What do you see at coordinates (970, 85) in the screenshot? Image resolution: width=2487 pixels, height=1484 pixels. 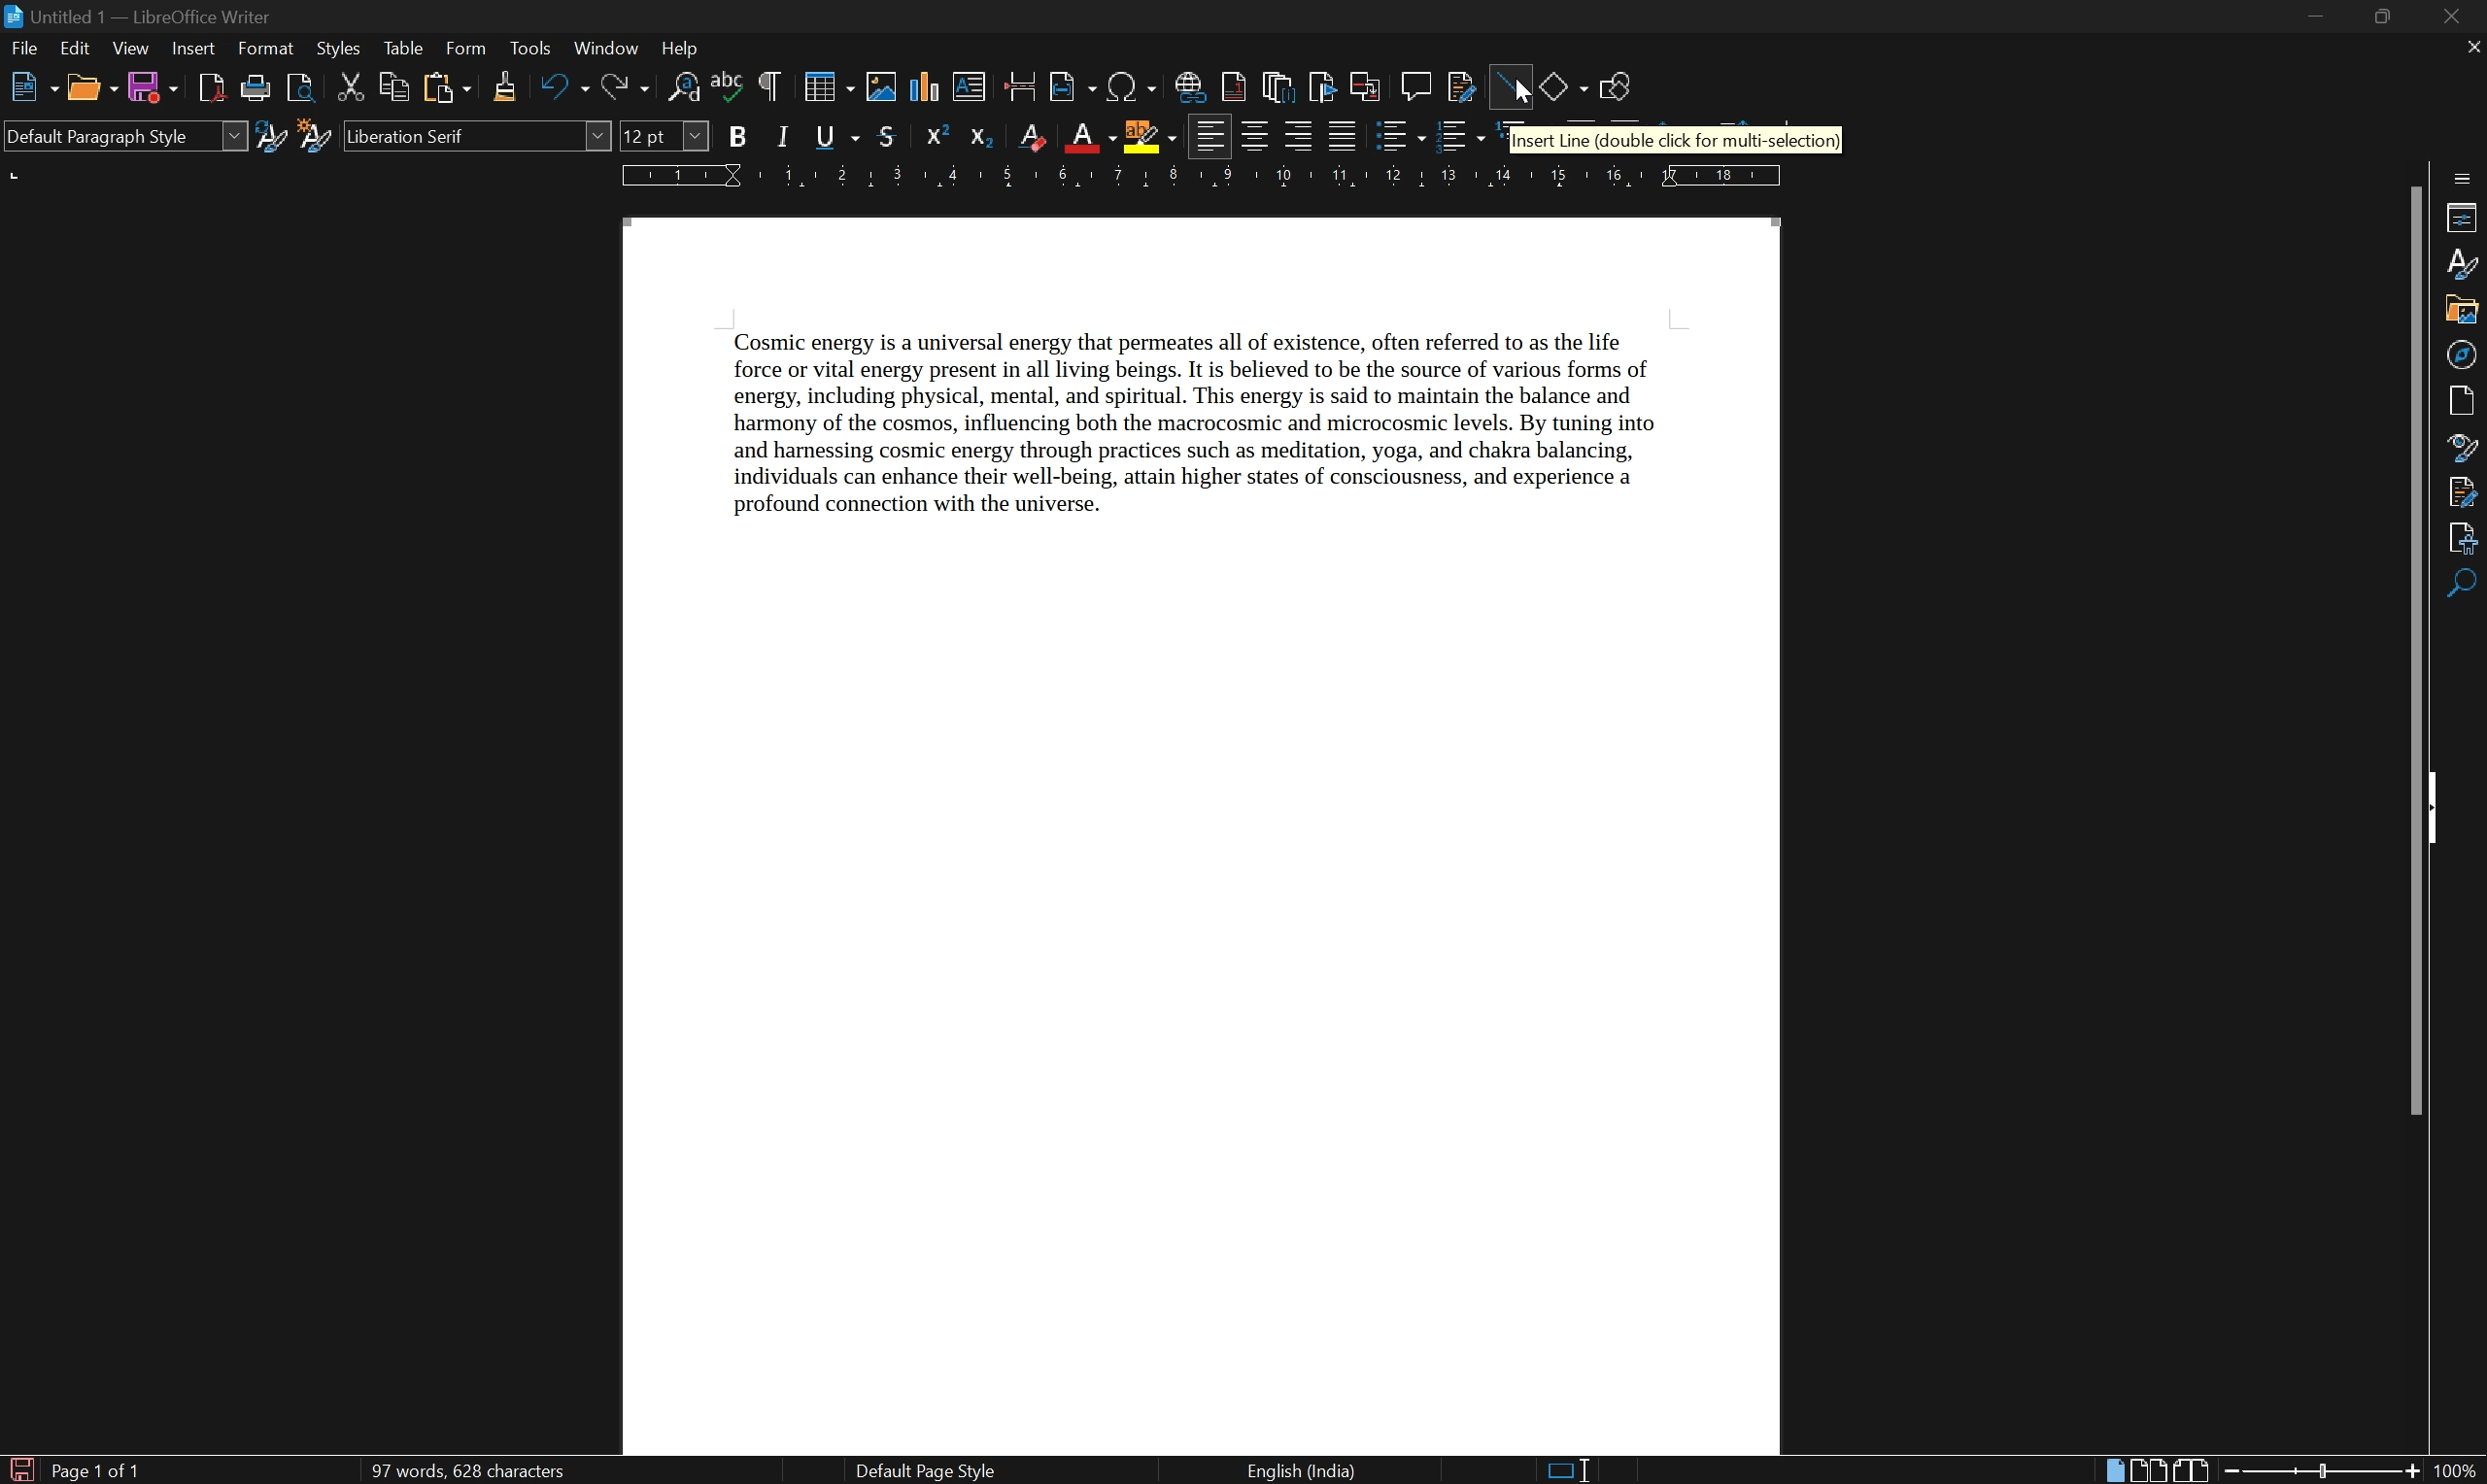 I see `insert textbox` at bounding box center [970, 85].